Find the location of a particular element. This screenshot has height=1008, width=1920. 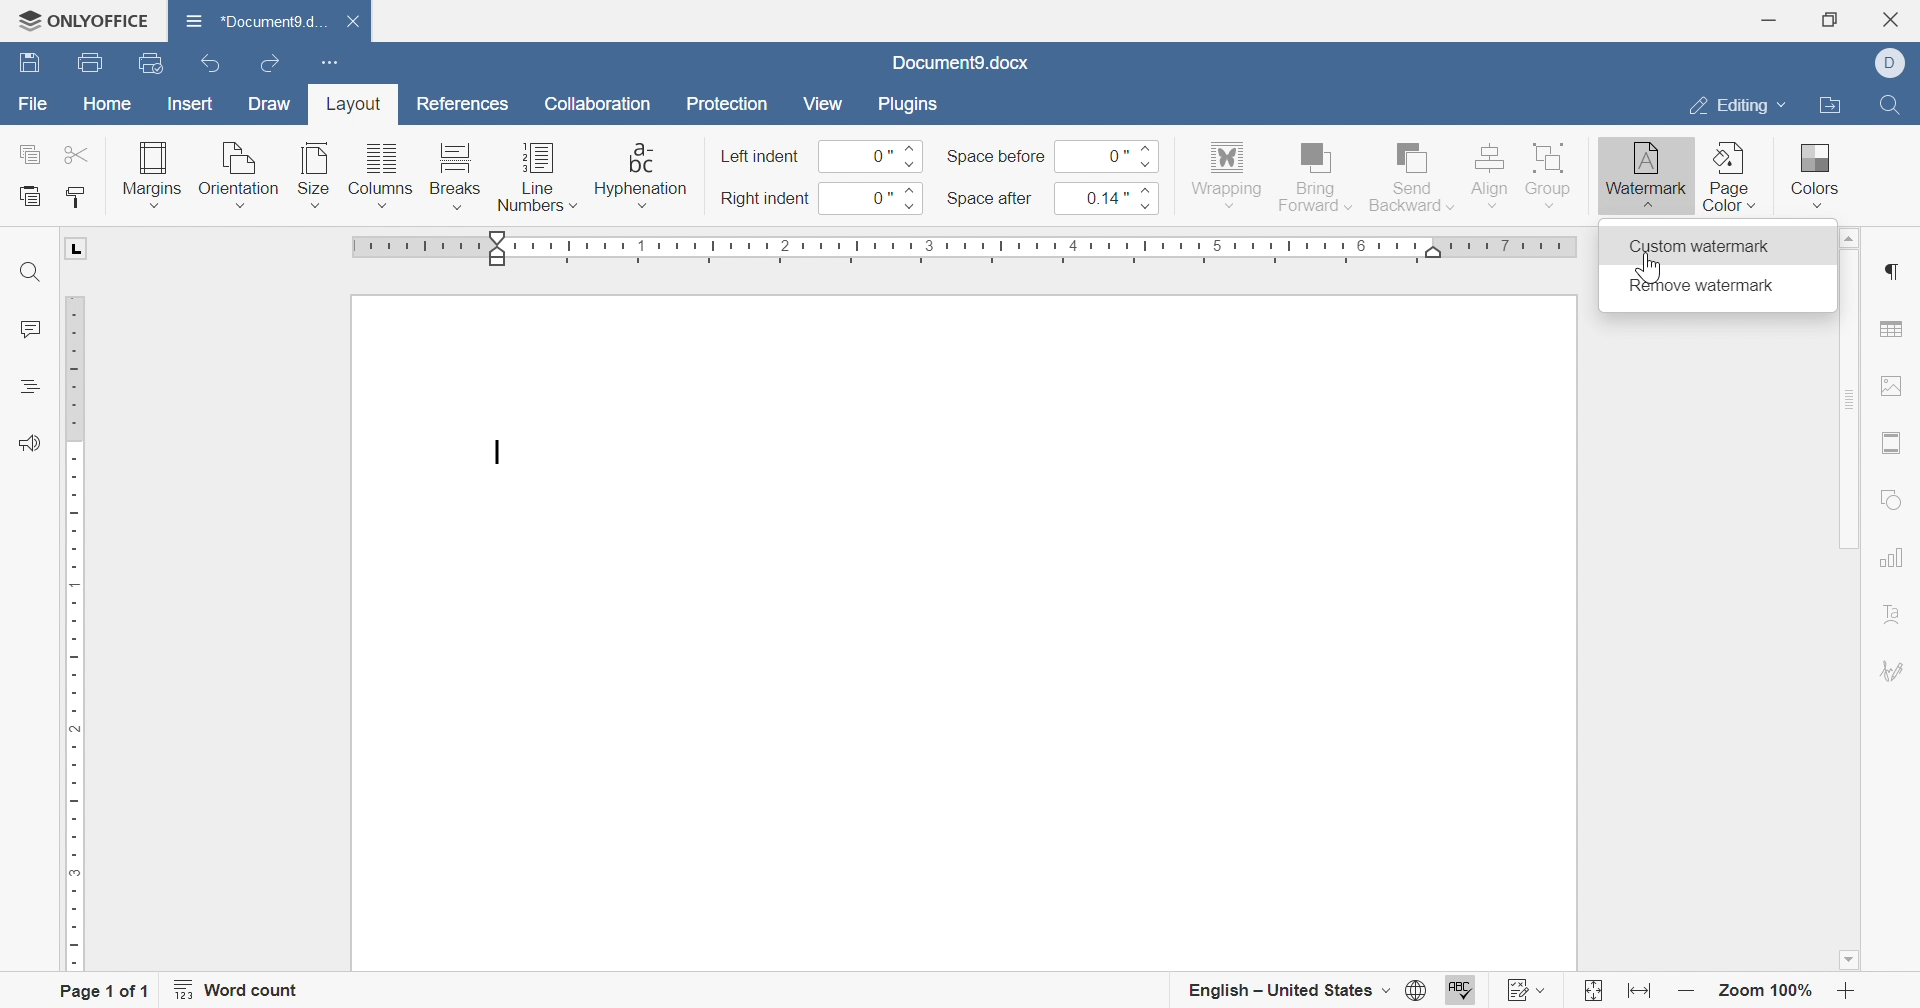

spell checking is located at coordinates (1463, 991).